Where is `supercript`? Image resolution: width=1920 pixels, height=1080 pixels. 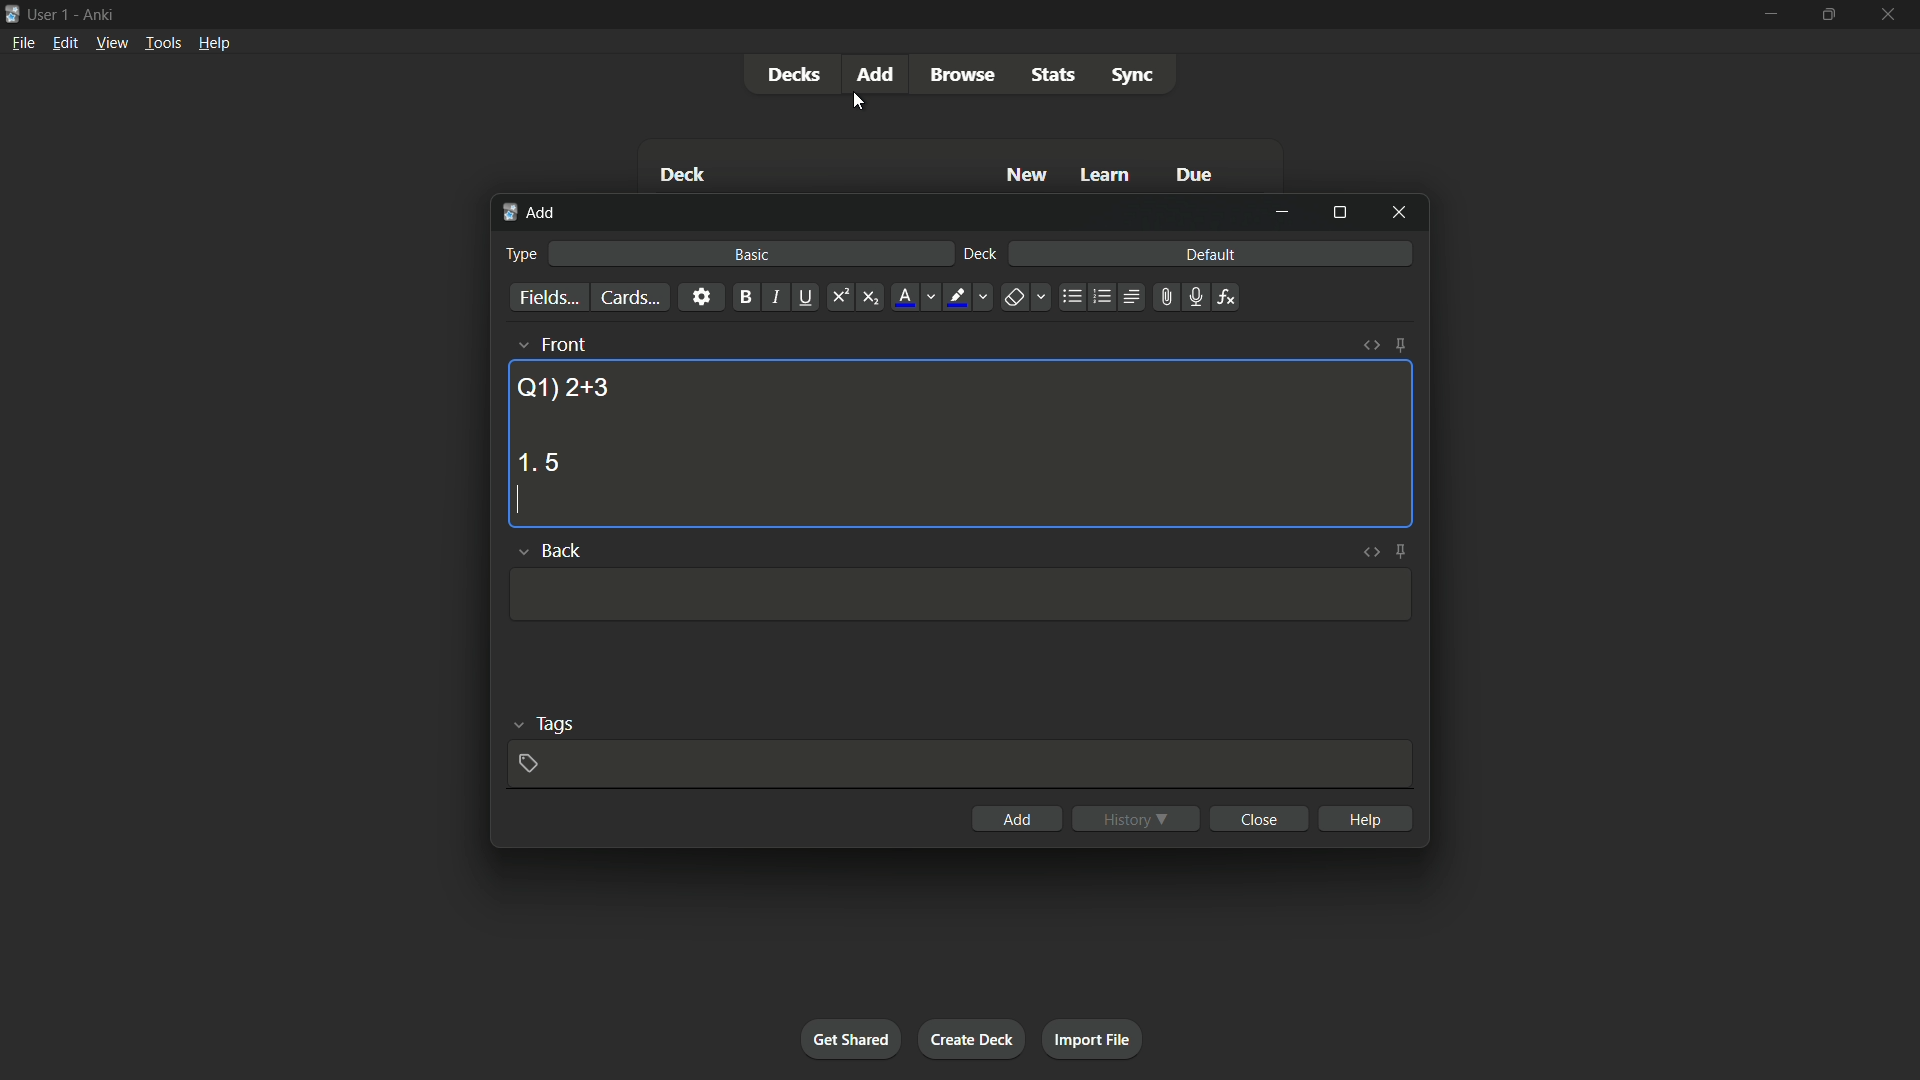
supercript is located at coordinates (838, 298).